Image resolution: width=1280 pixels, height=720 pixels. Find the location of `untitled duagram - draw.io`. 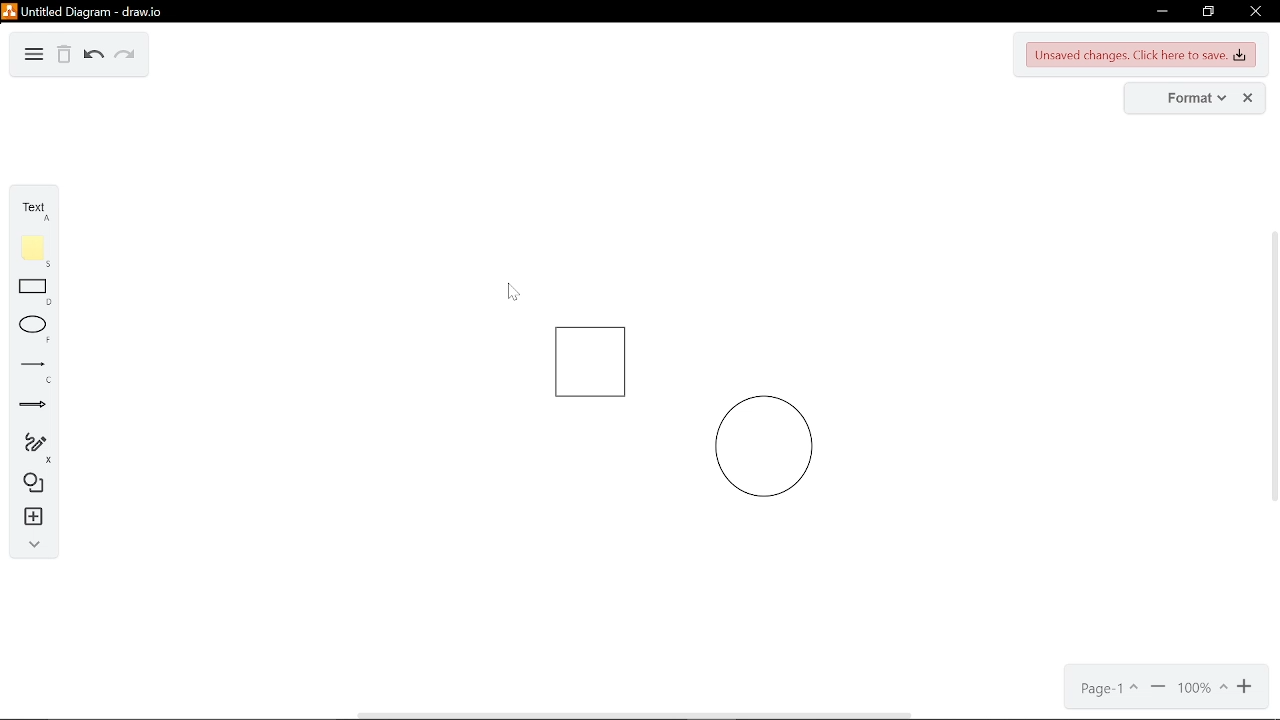

untitled duagram - draw.io is located at coordinates (91, 12).